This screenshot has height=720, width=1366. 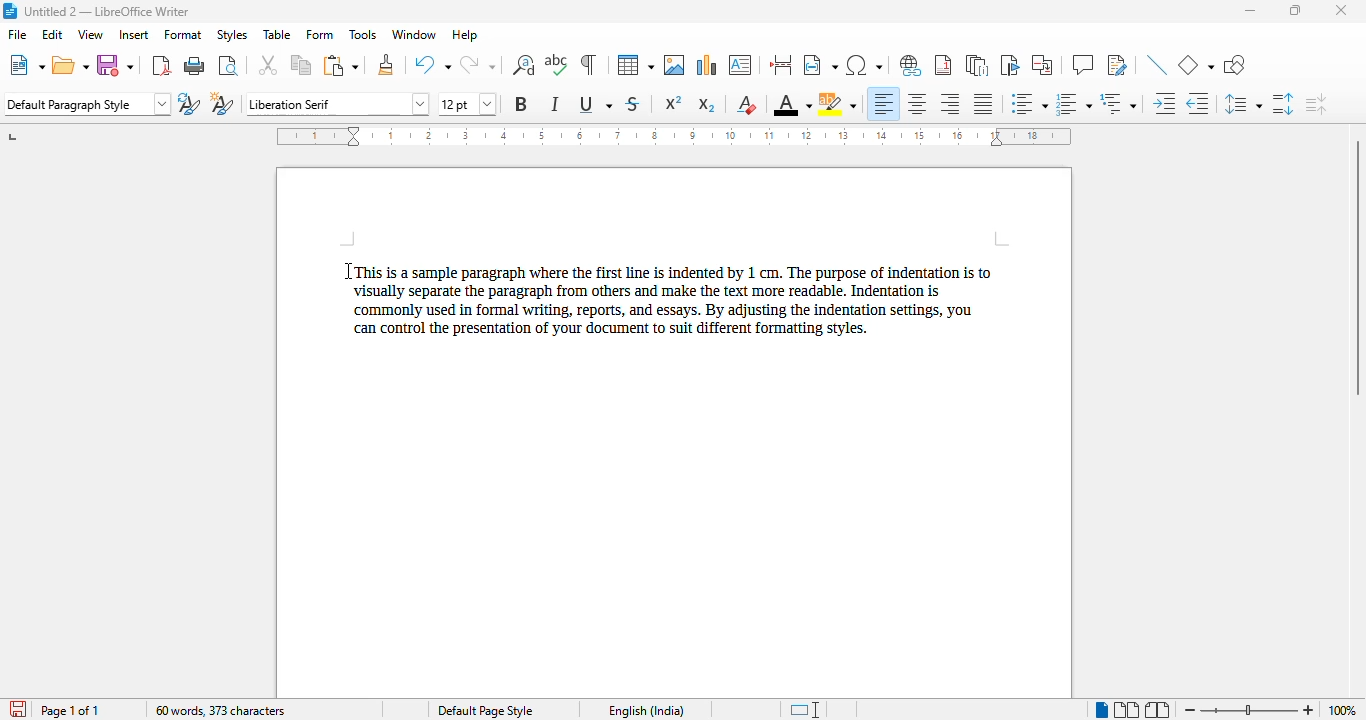 What do you see at coordinates (189, 103) in the screenshot?
I see `update selected style` at bounding box center [189, 103].